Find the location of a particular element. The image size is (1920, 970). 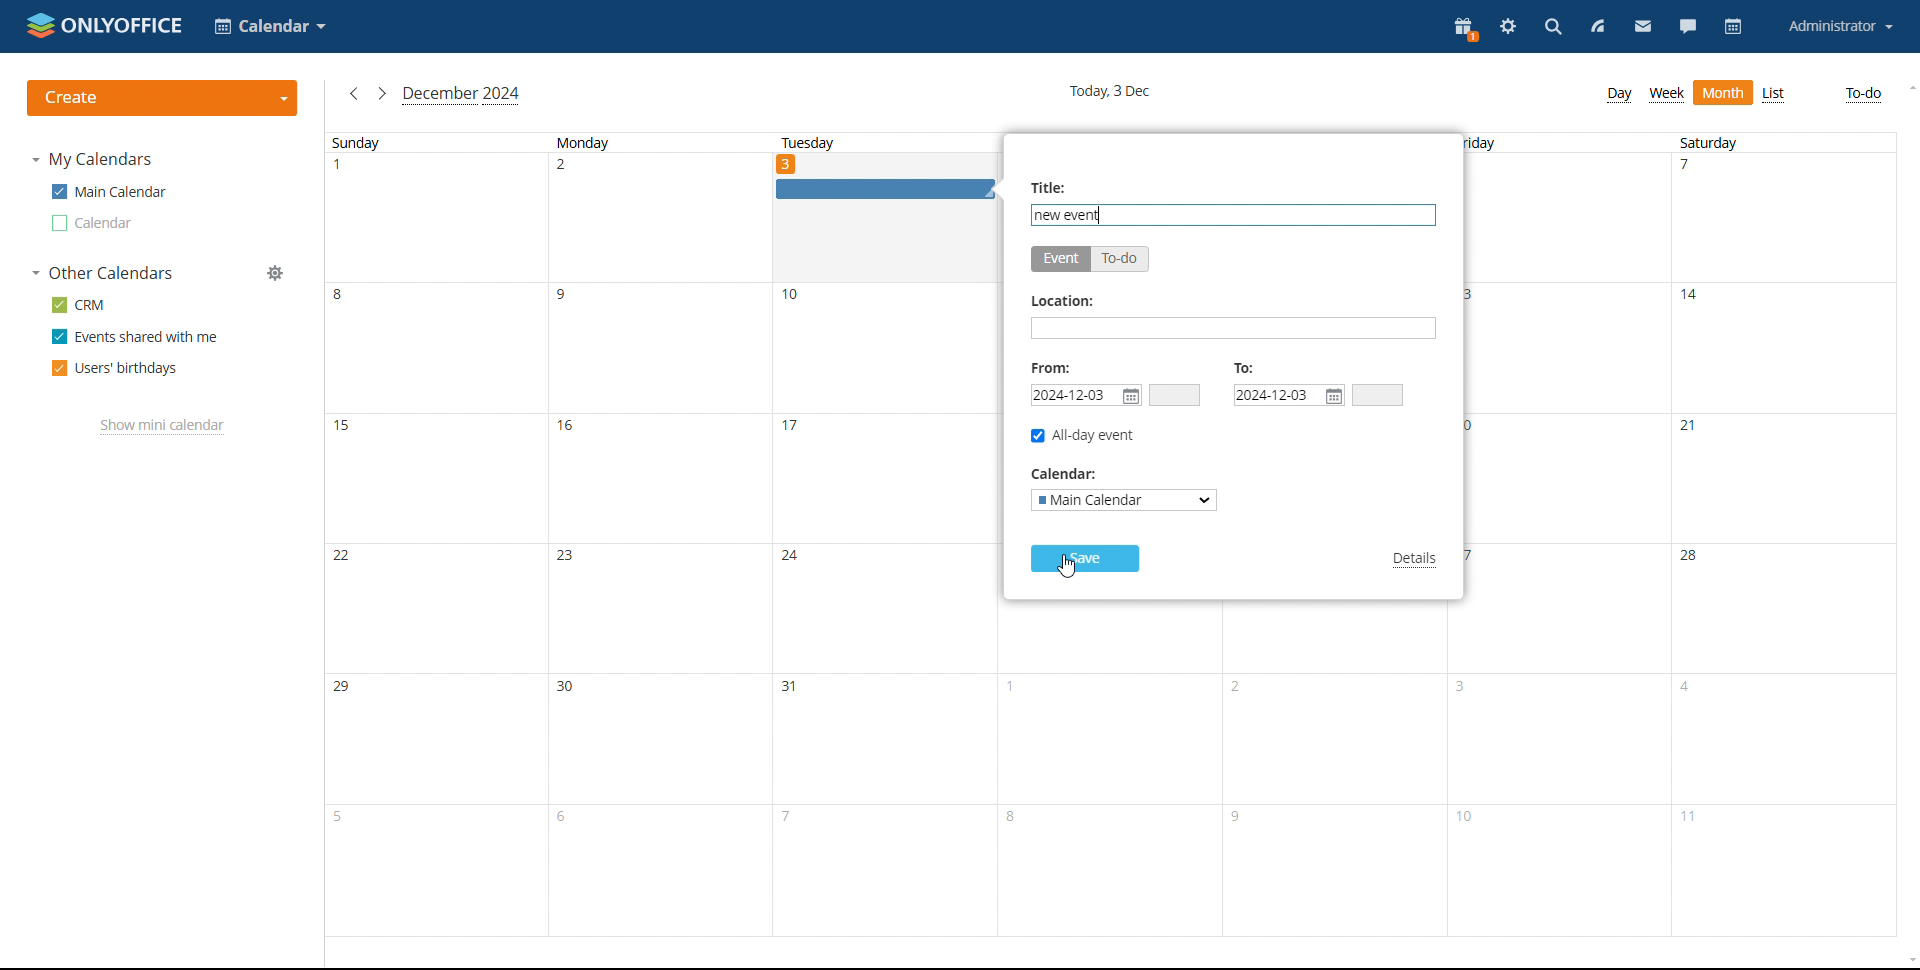

events shared with me is located at coordinates (137, 337).